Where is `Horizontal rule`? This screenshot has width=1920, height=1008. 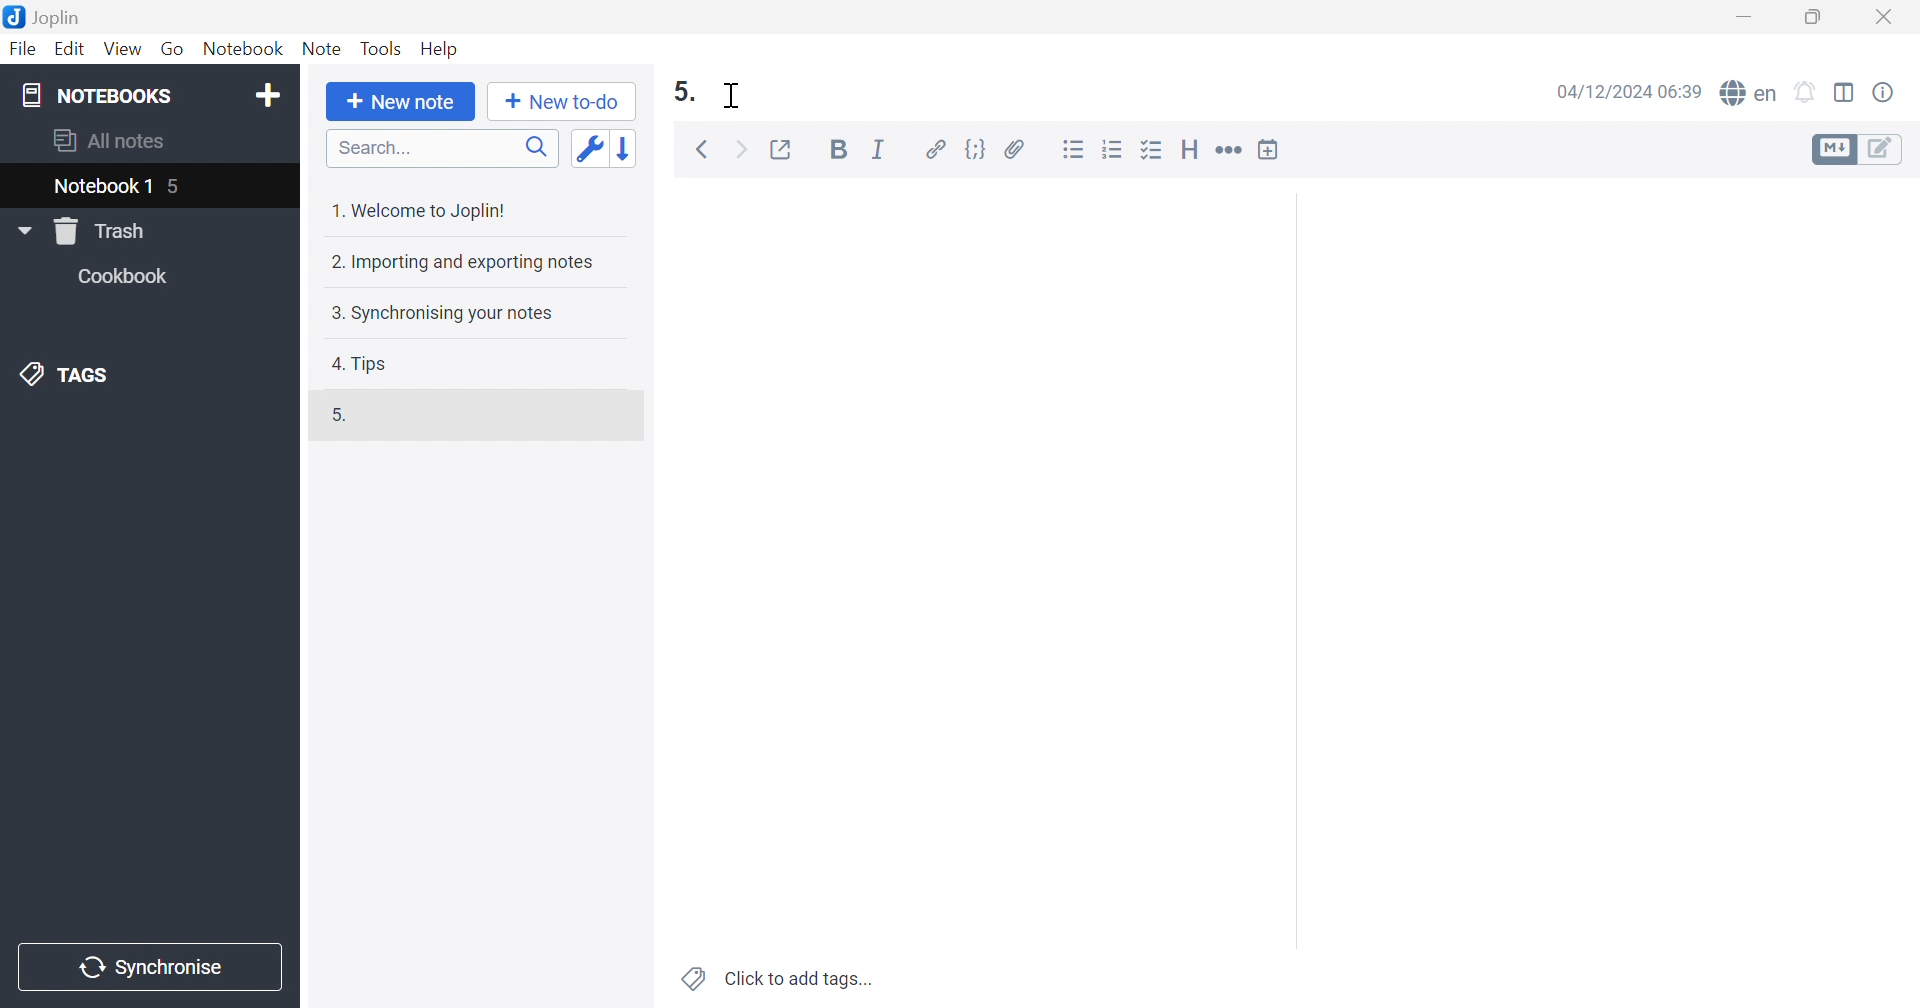 Horizontal rule is located at coordinates (1231, 150).